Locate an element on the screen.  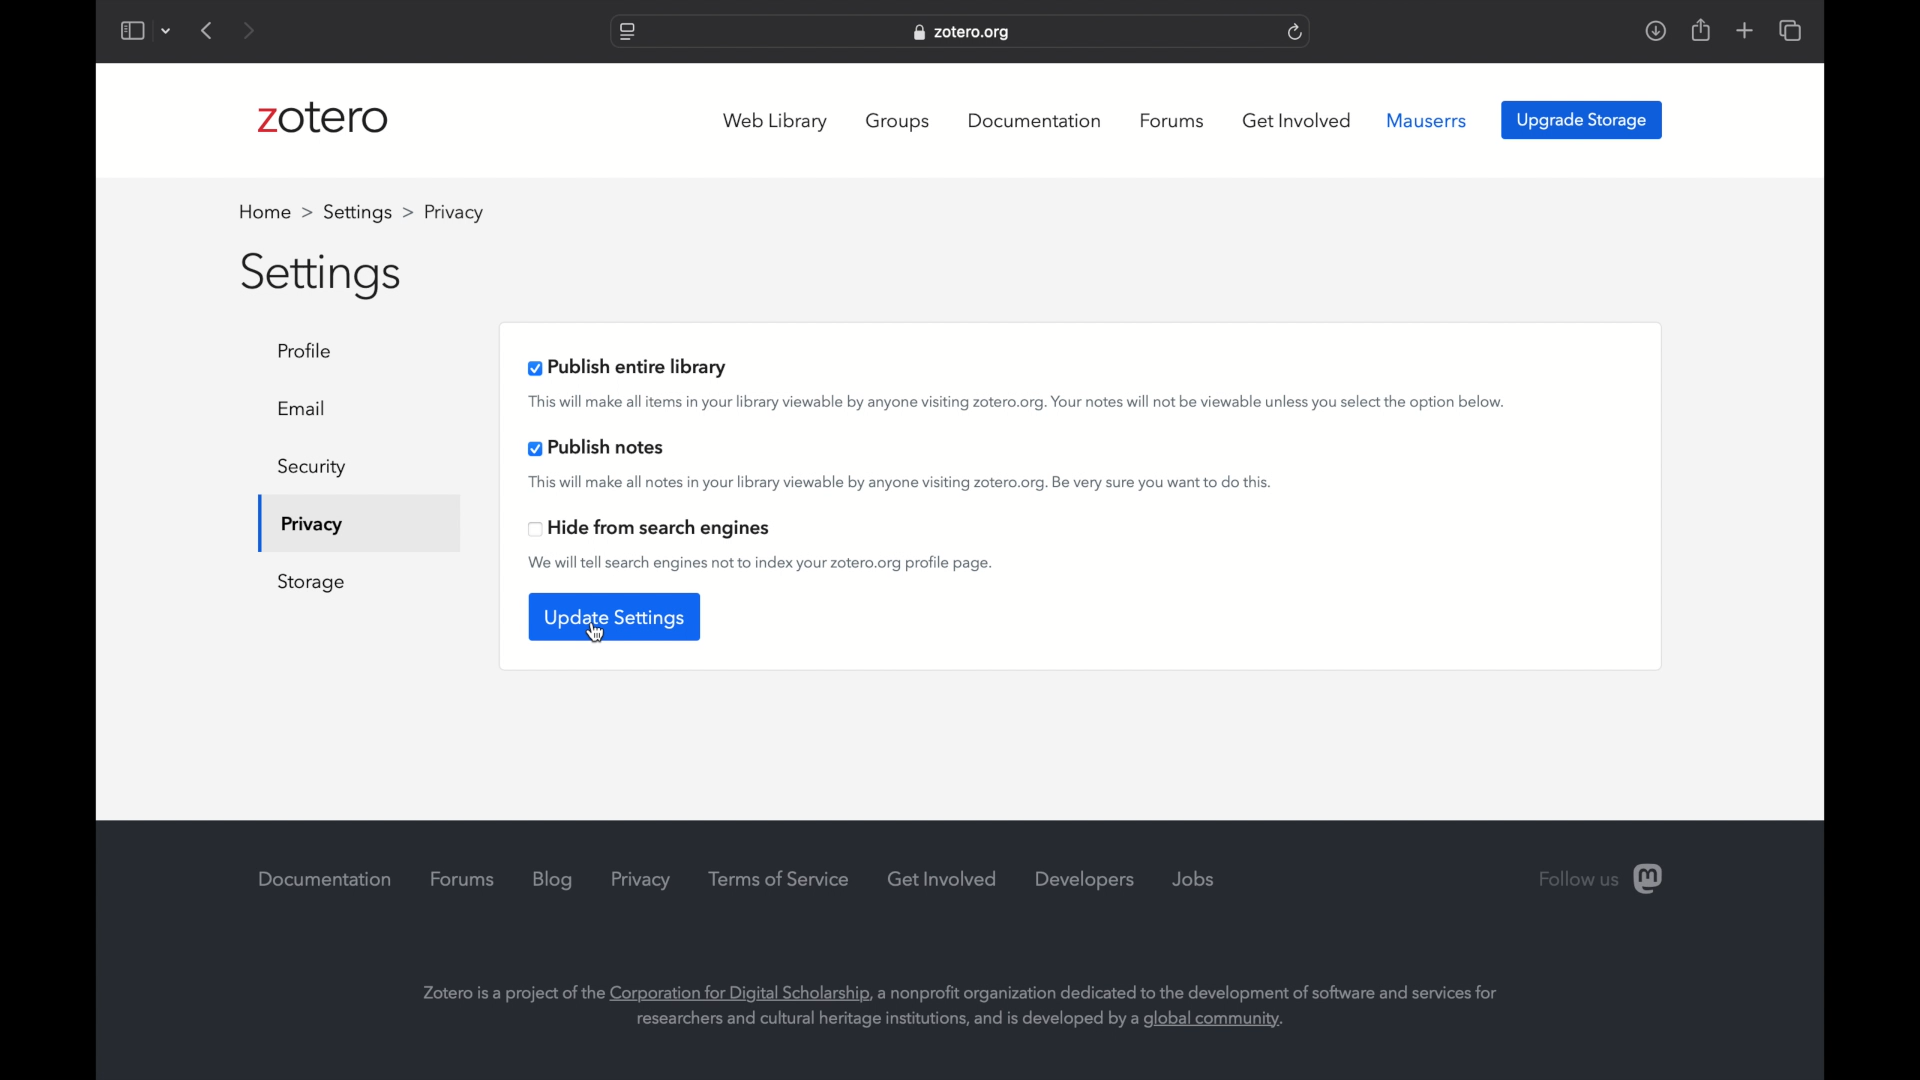
cursor is located at coordinates (595, 633).